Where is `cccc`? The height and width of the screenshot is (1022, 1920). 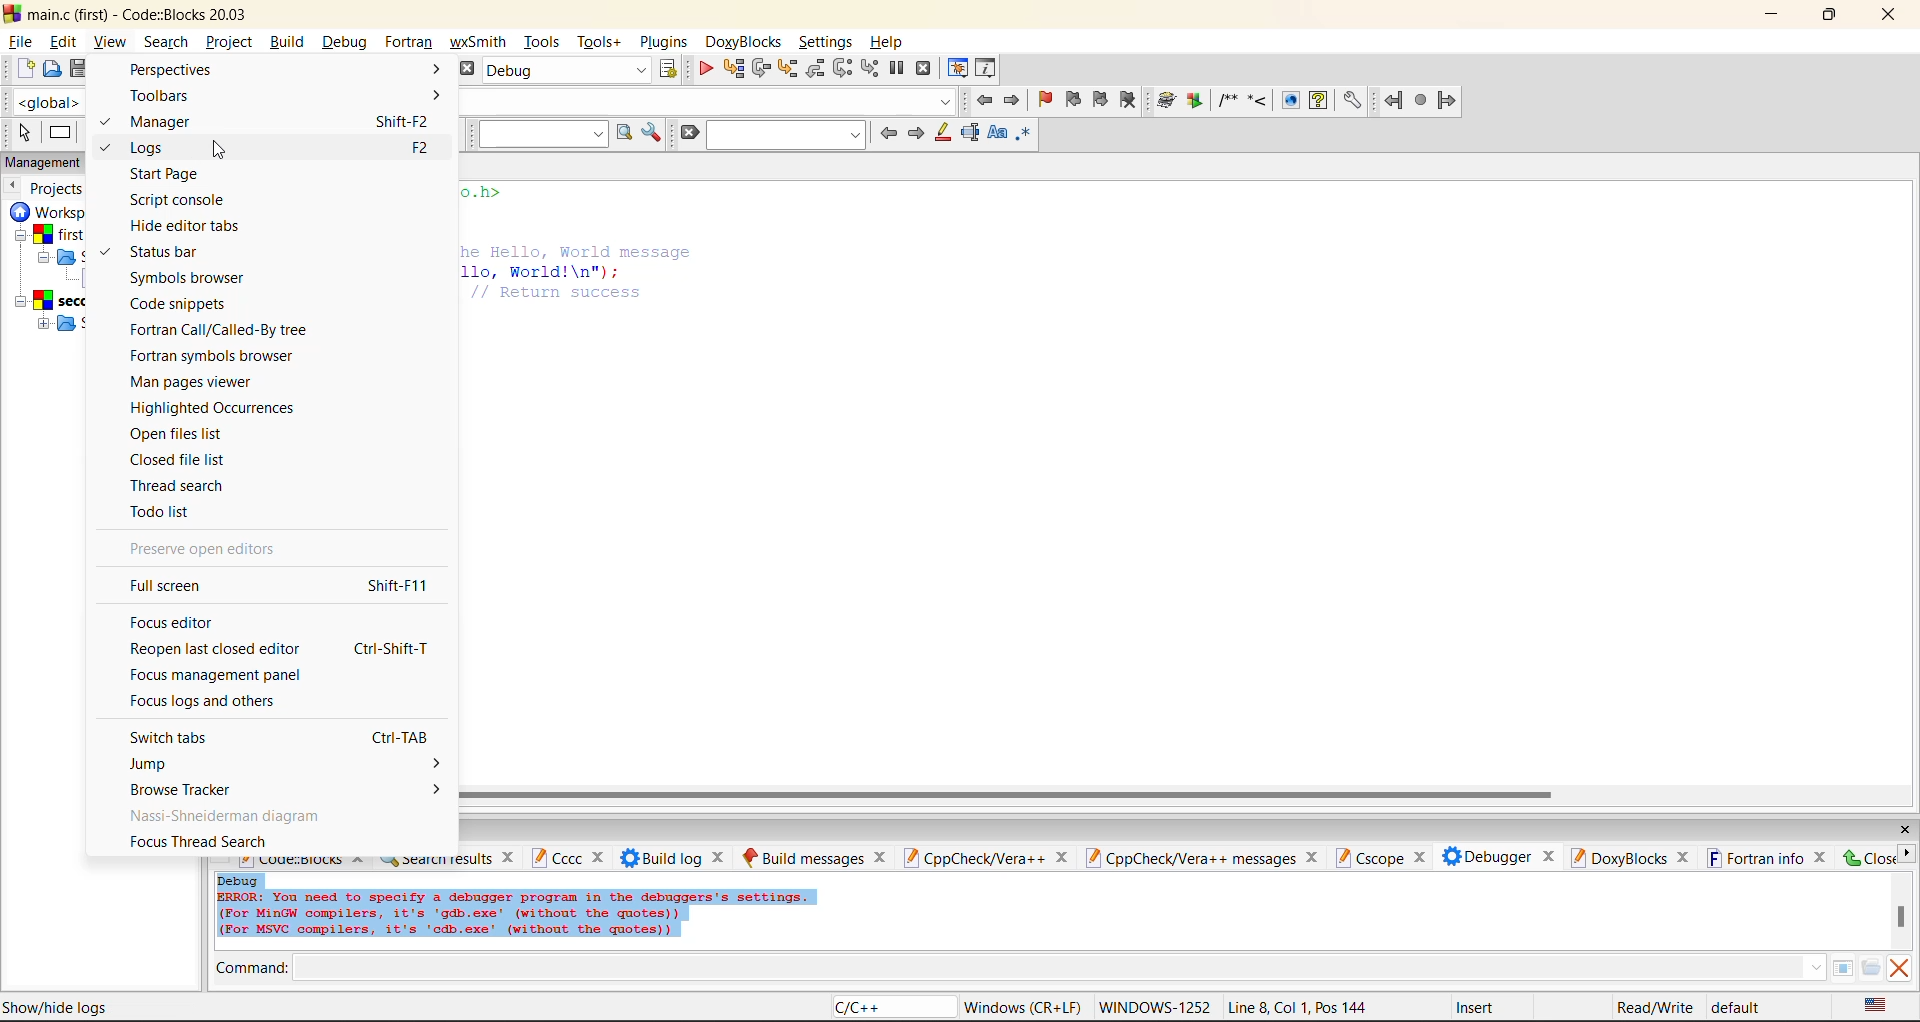
cccc is located at coordinates (568, 859).